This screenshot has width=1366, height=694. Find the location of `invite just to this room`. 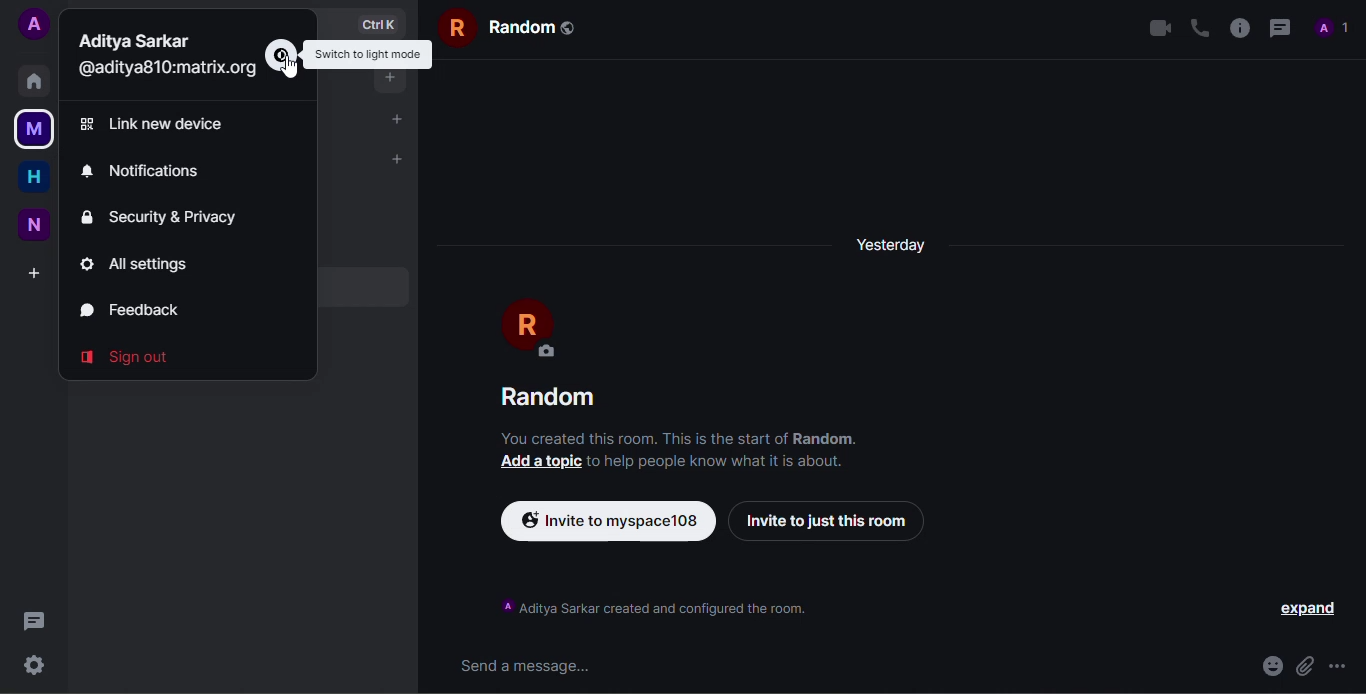

invite just to this room is located at coordinates (829, 520).